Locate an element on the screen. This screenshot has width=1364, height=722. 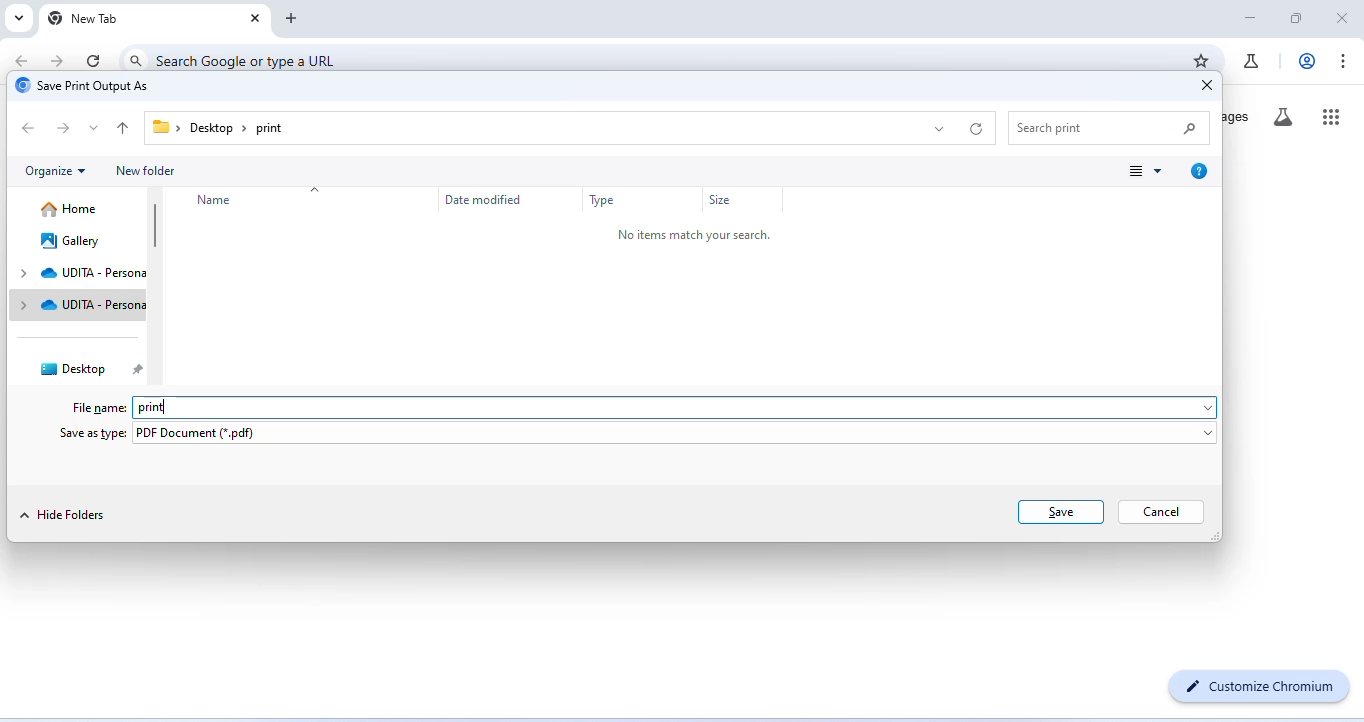
udita personal is located at coordinates (95, 273).